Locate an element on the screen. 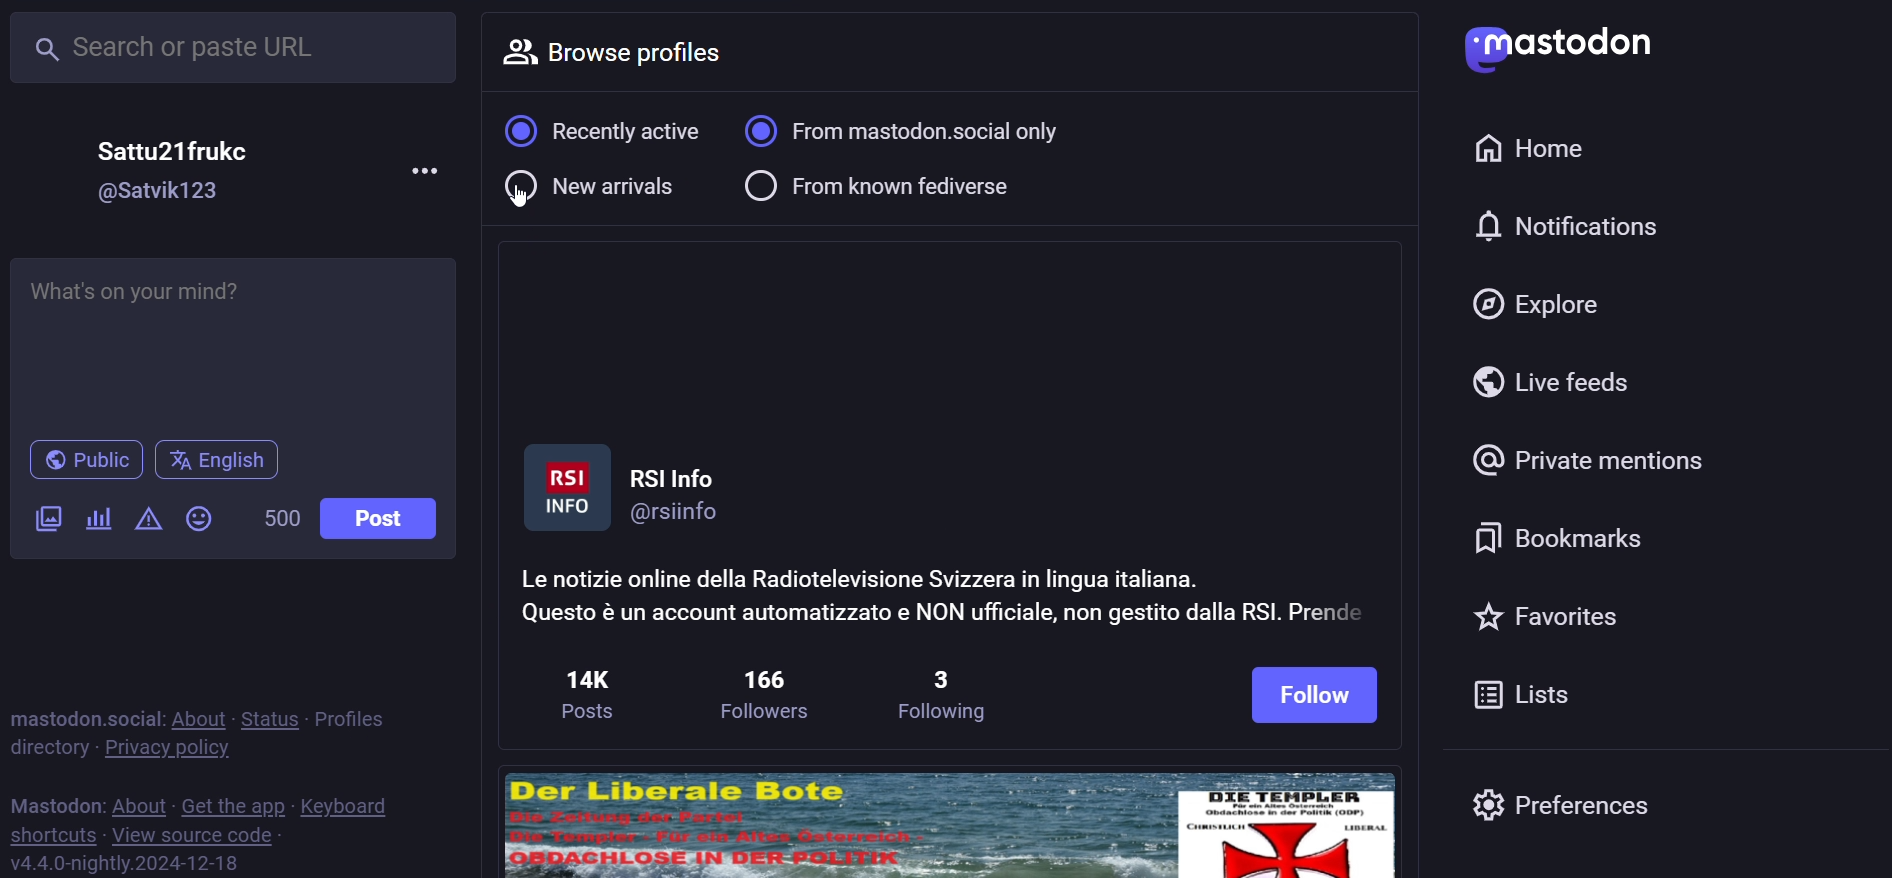 Image resolution: width=1892 pixels, height=878 pixels. from known fediverse is located at coordinates (890, 189).